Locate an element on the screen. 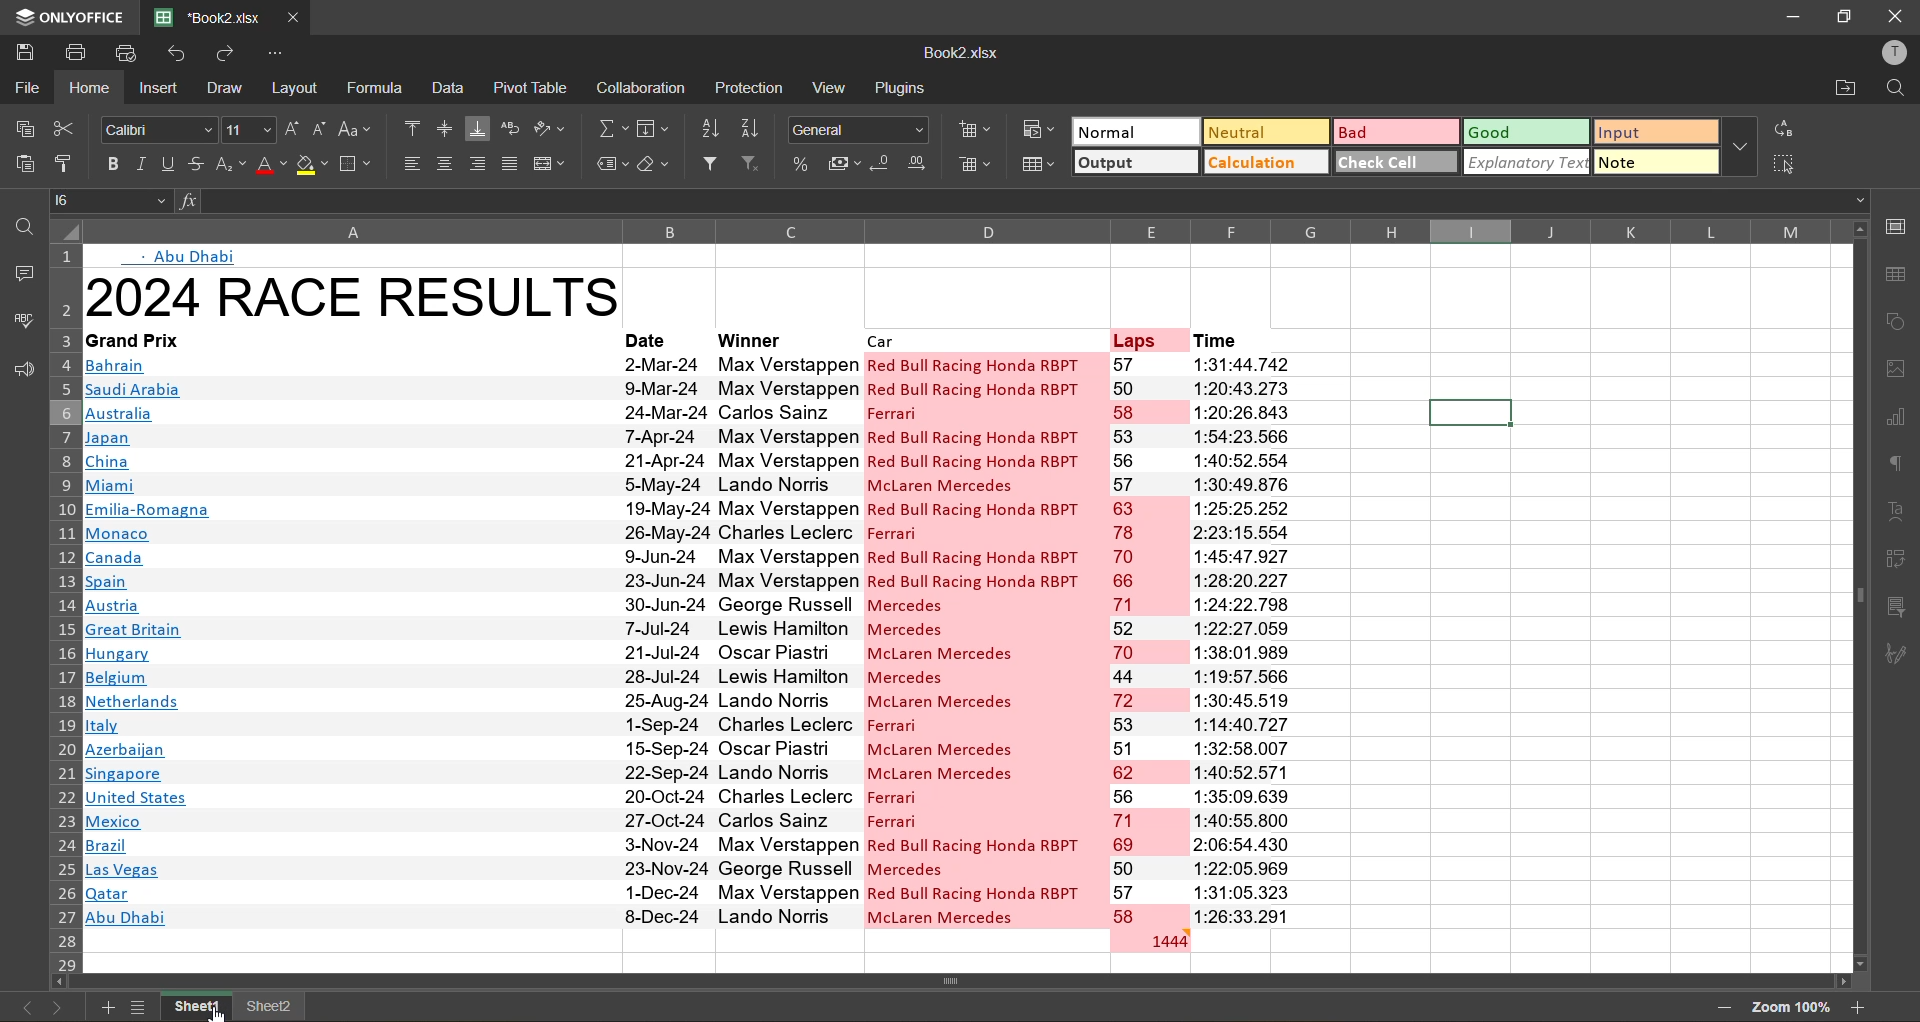 The image size is (1920, 1022). selected cell is located at coordinates (1471, 414).